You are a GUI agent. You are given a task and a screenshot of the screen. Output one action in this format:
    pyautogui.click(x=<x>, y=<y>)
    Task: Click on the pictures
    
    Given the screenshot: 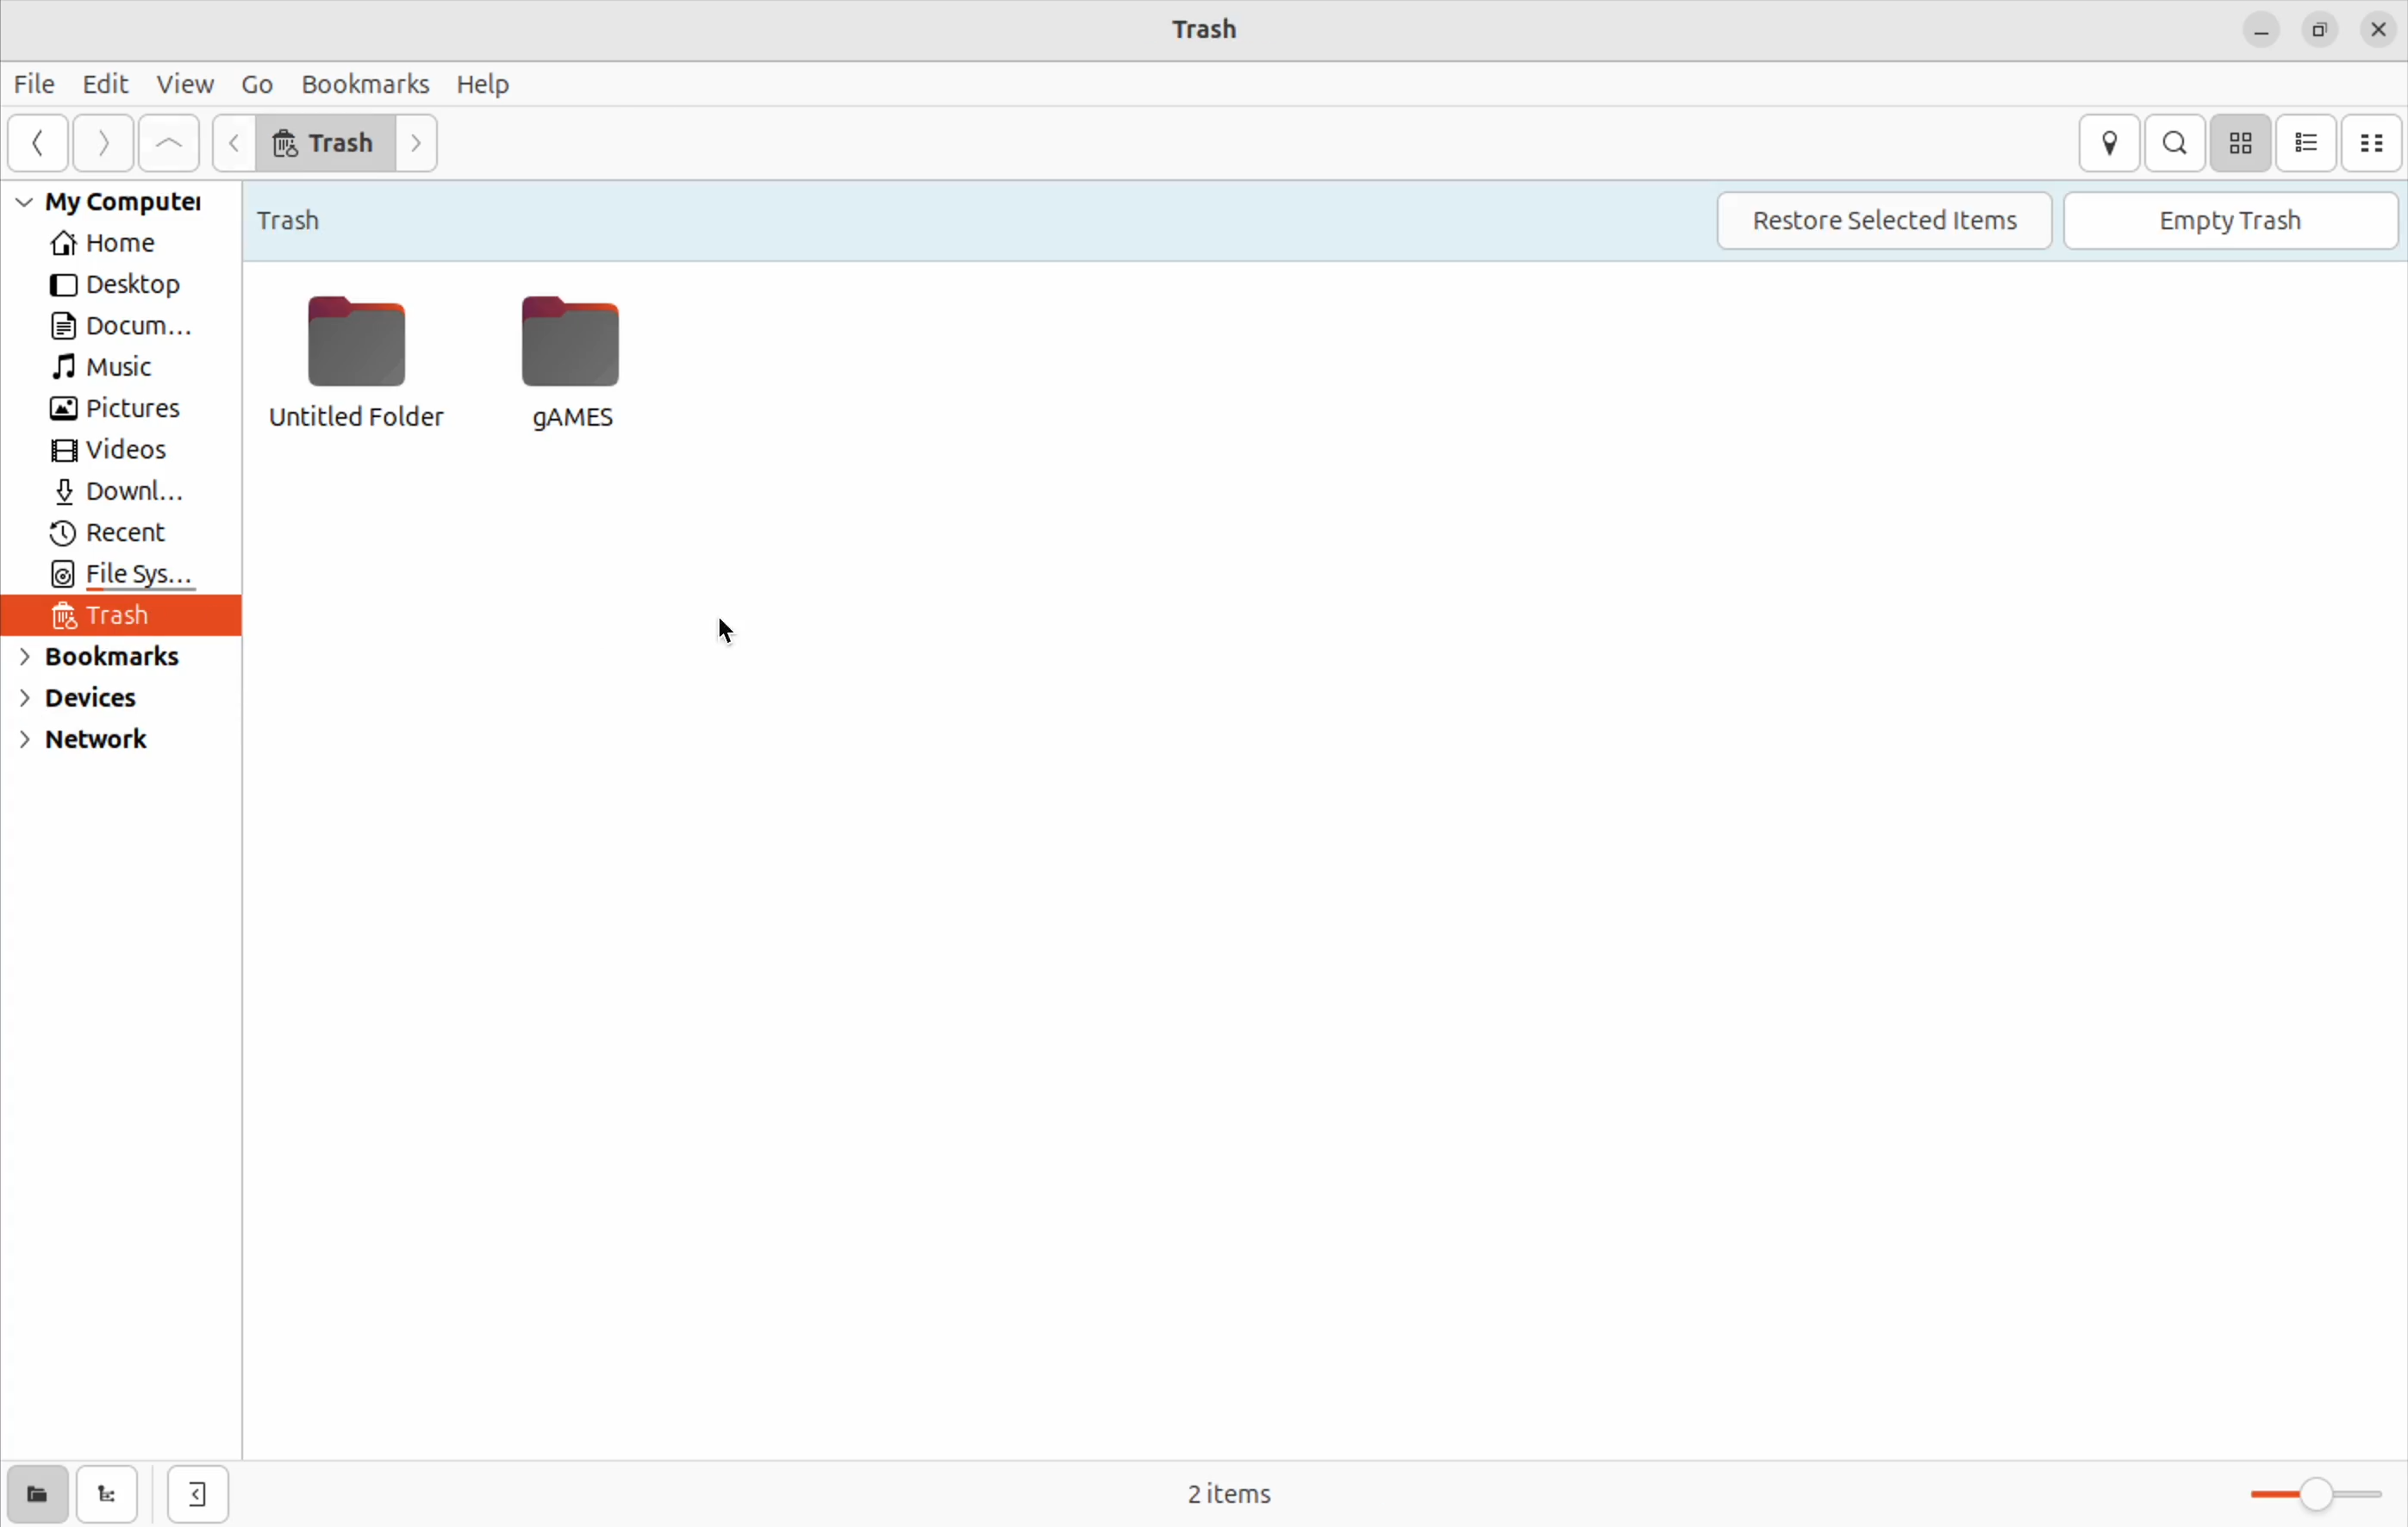 What is the action you would take?
    pyautogui.click(x=116, y=410)
    